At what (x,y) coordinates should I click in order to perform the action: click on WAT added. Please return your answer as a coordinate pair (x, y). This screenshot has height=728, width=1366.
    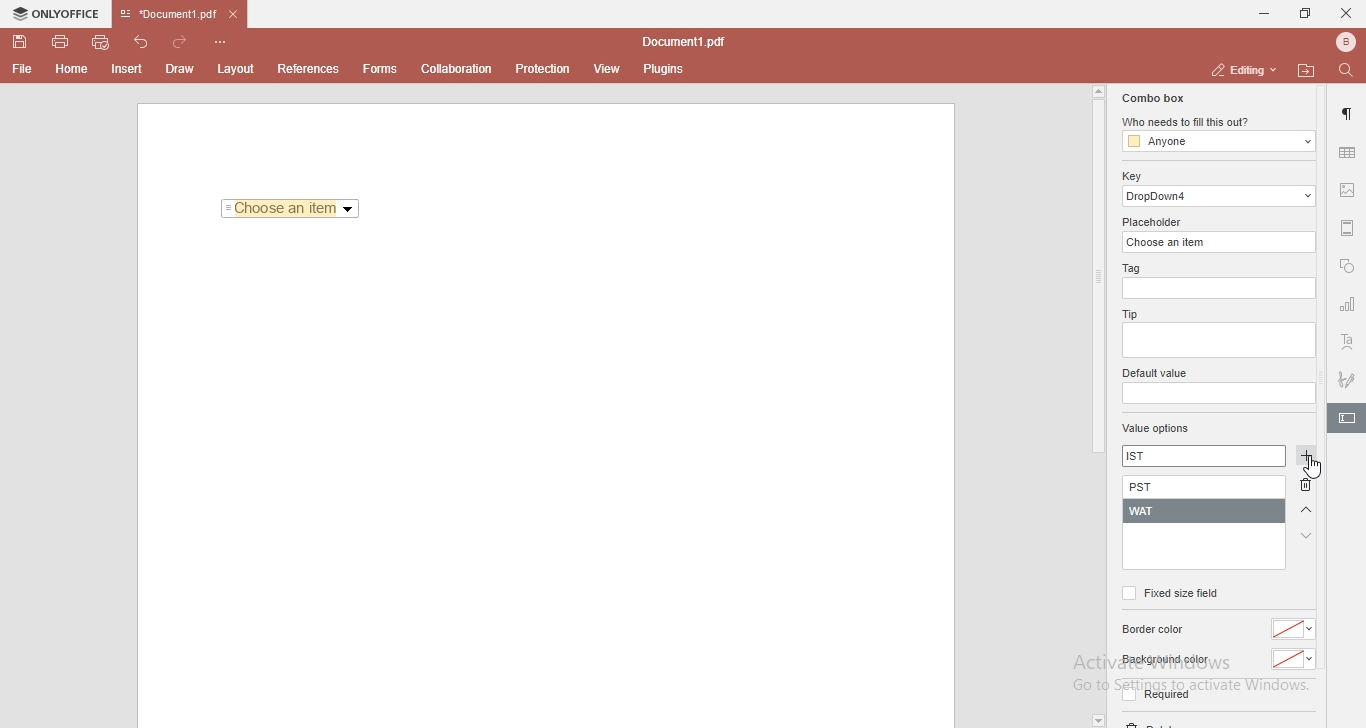
    Looking at the image, I should click on (1205, 511).